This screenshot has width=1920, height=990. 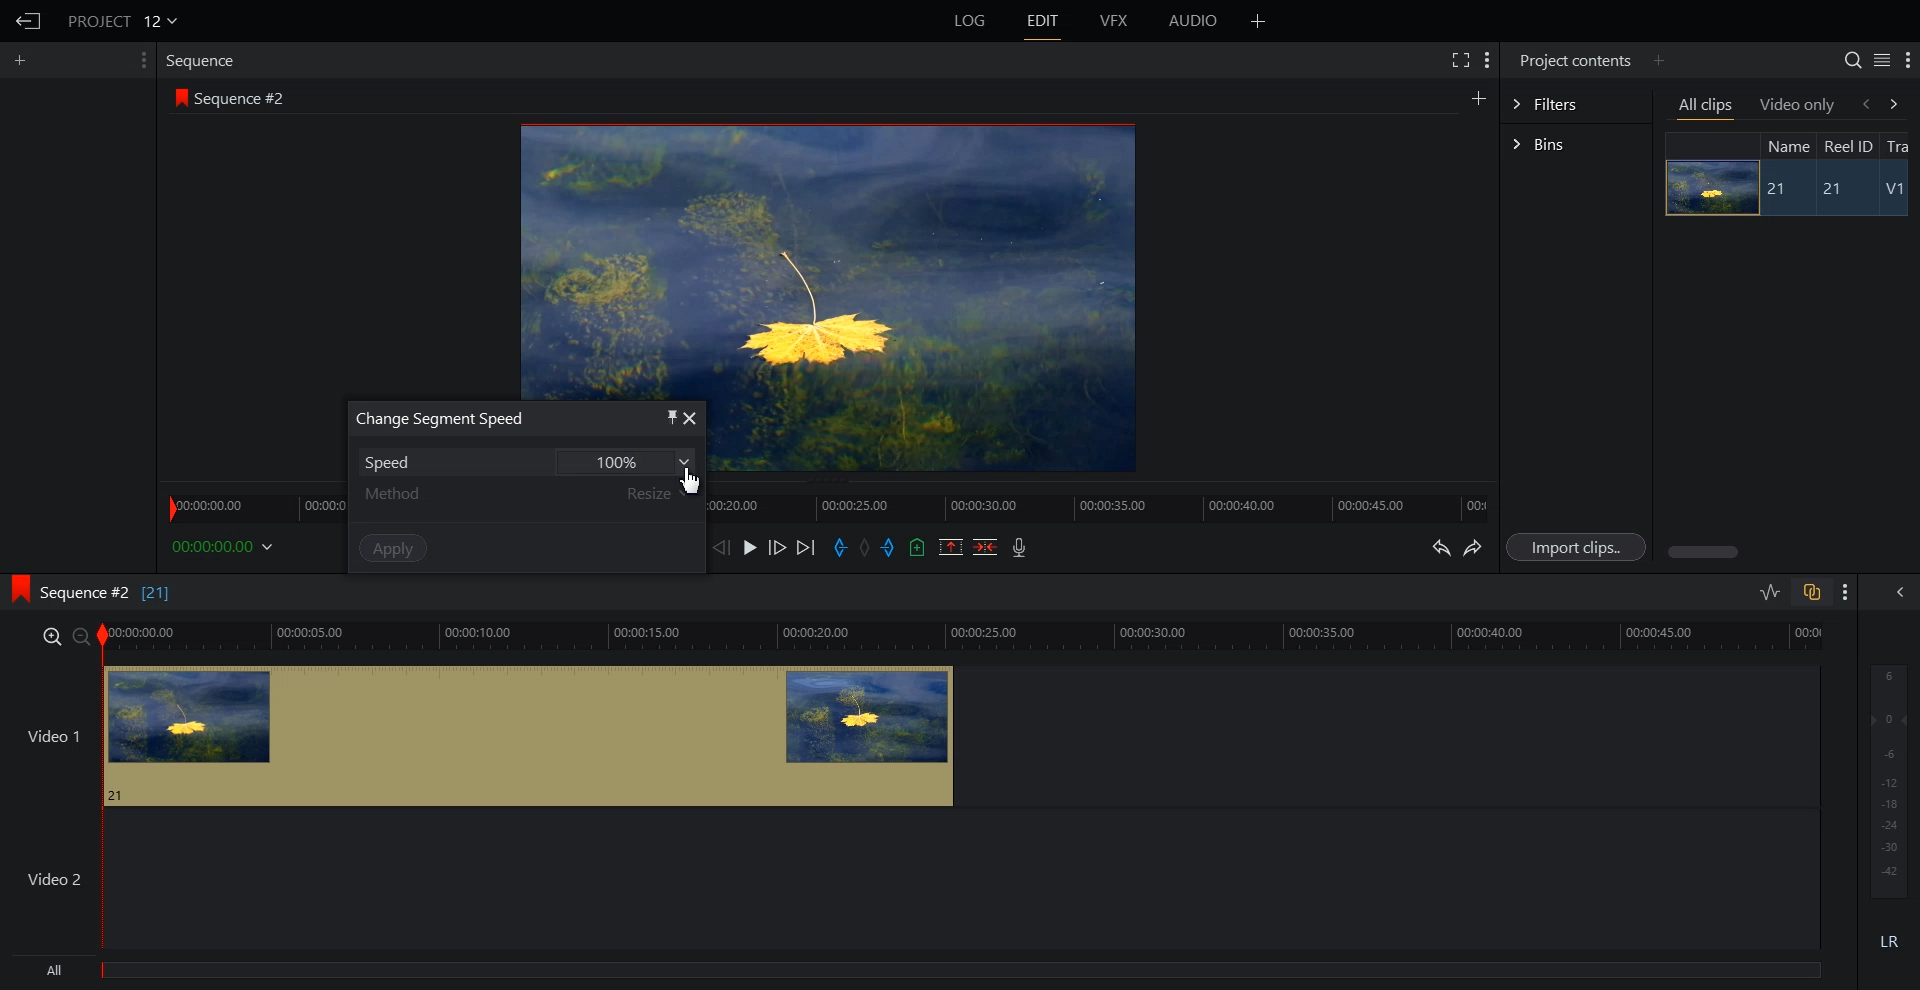 What do you see at coordinates (25, 60) in the screenshot?
I see `Add panel` at bounding box center [25, 60].